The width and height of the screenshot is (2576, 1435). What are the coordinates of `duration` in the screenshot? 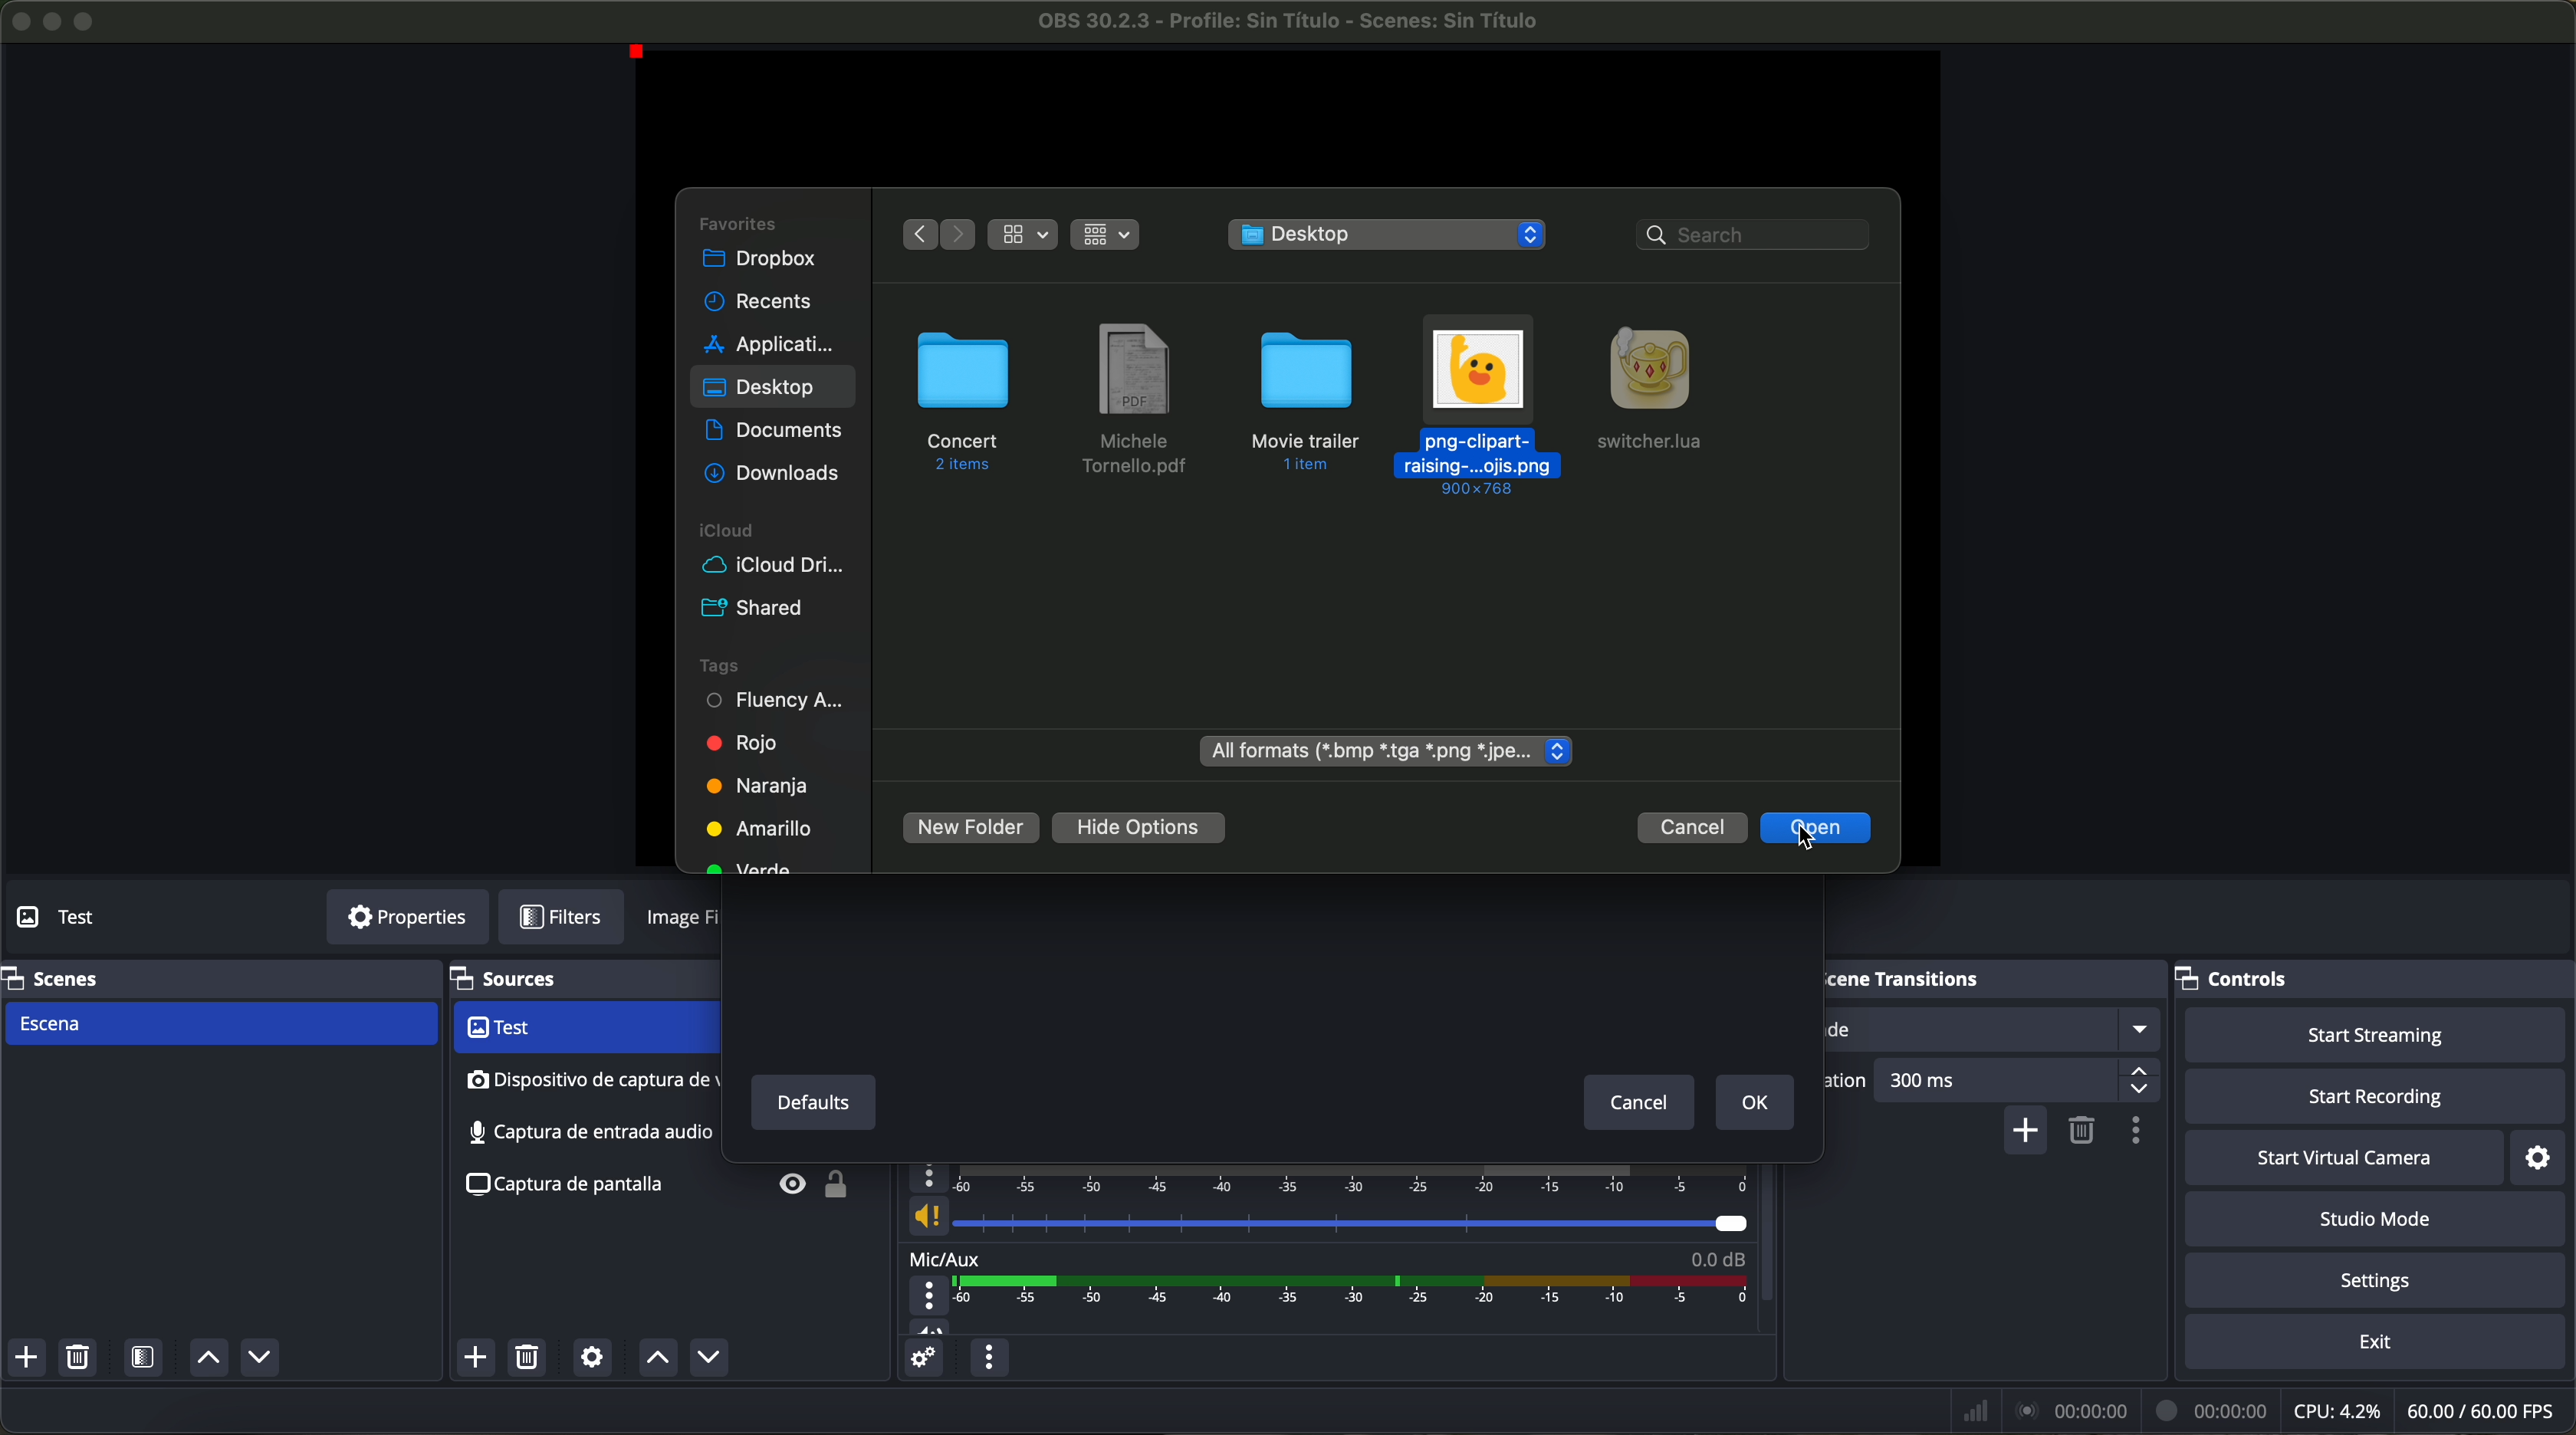 It's located at (1850, 1083).